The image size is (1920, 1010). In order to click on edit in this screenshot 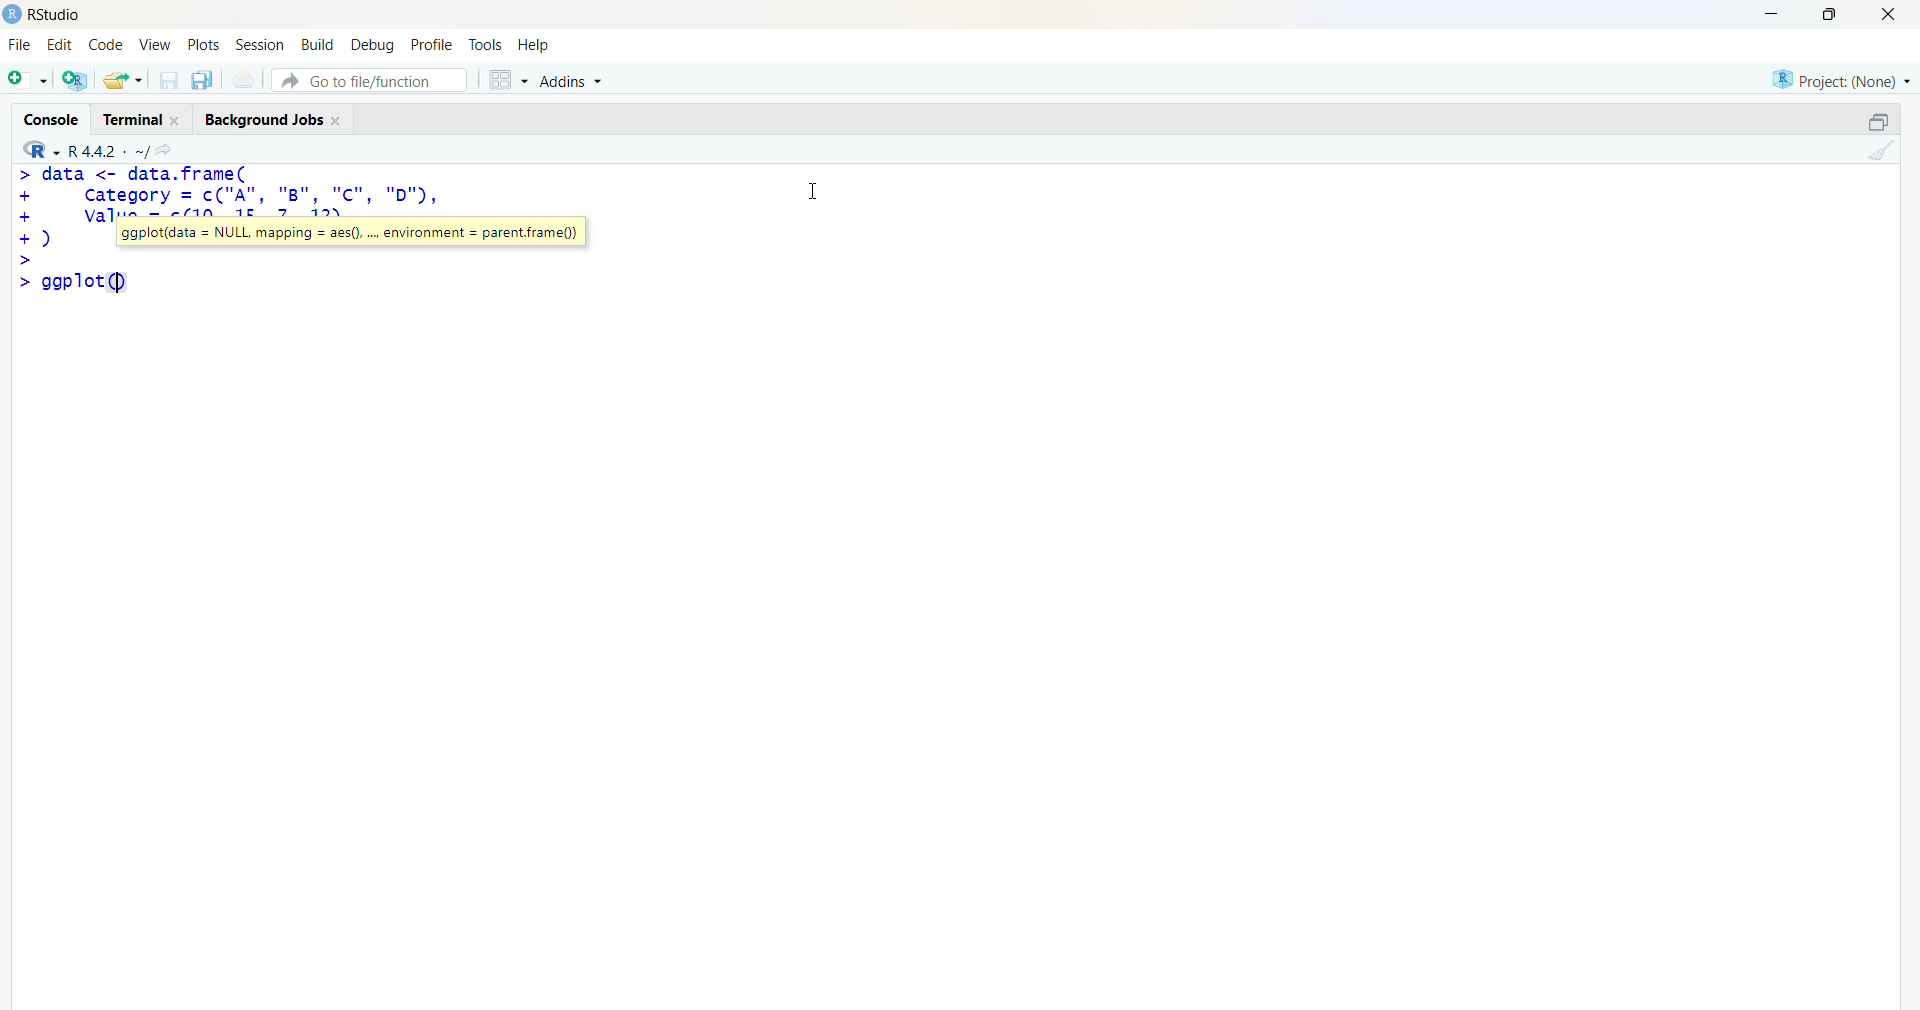, I will do `click(60, 45)`.